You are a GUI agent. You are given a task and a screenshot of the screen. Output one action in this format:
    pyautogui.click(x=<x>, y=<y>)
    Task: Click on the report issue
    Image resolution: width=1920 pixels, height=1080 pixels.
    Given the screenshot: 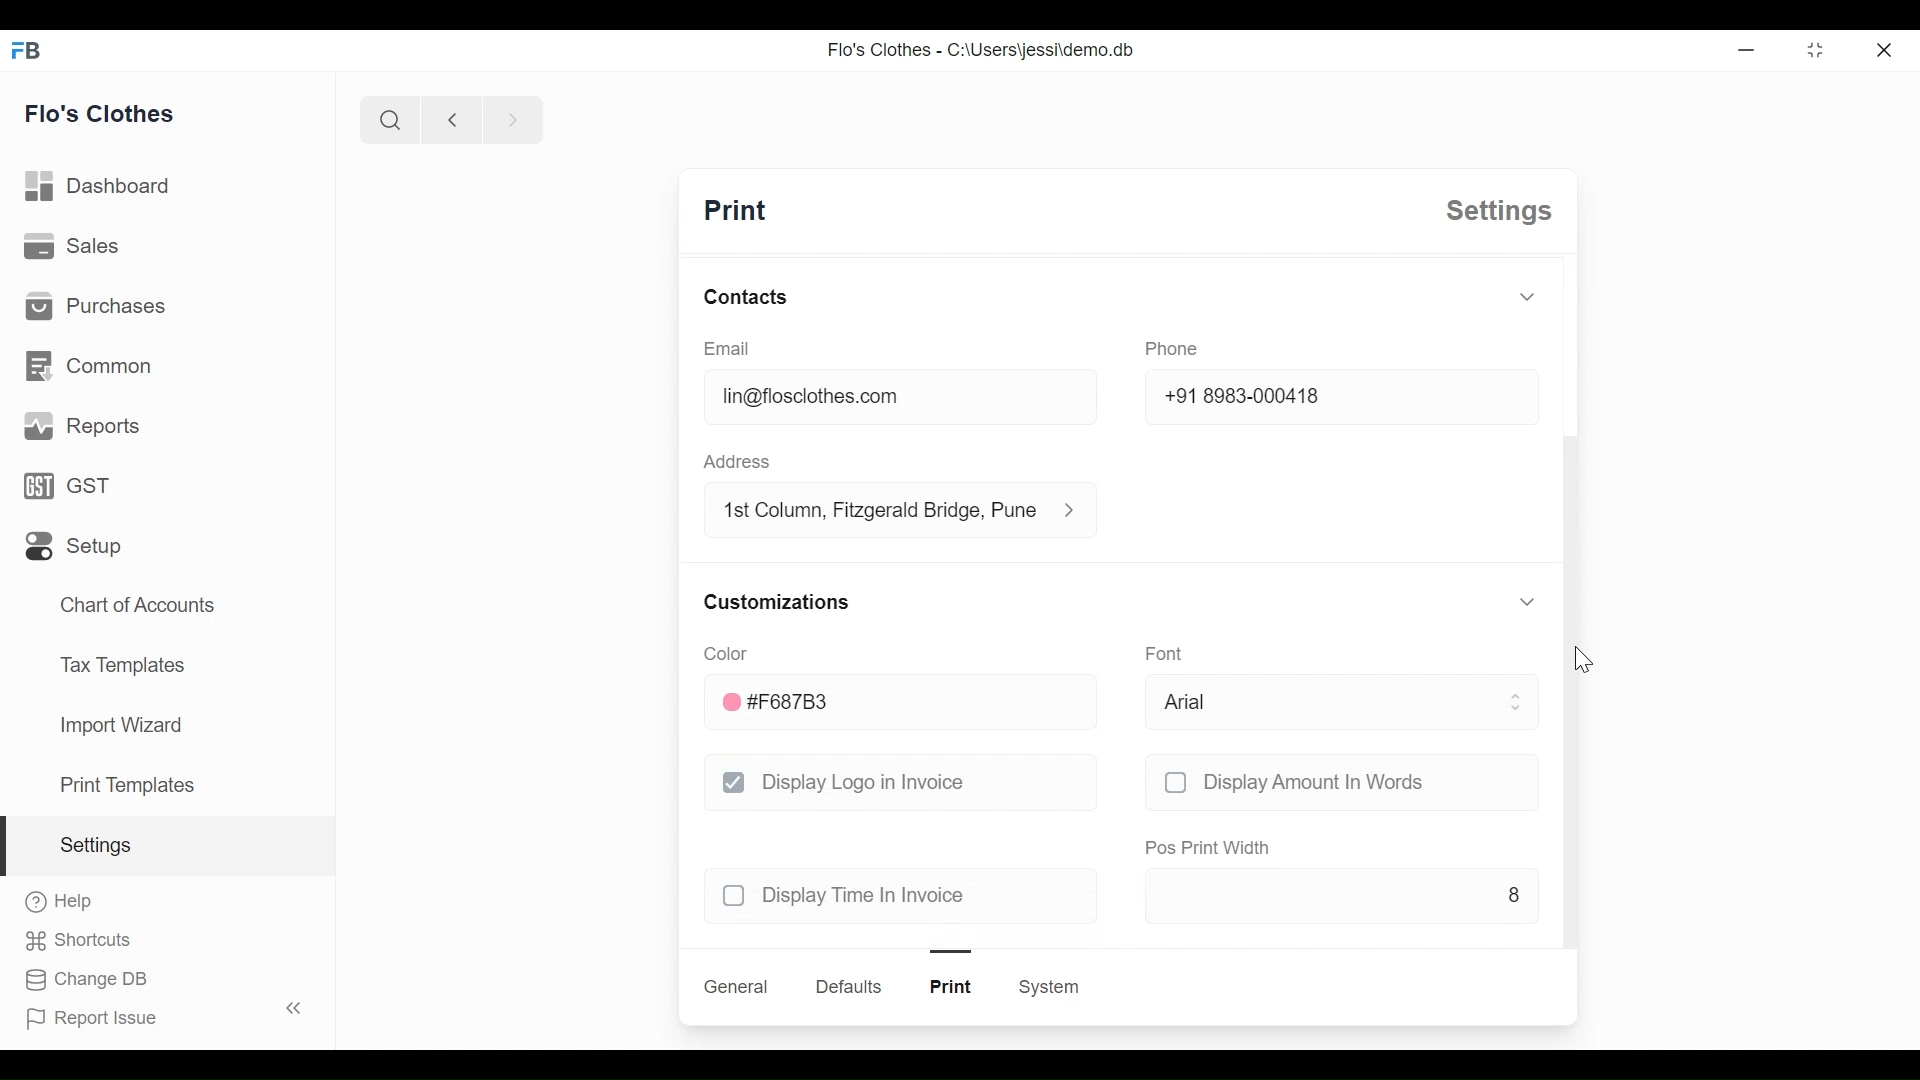 What is the action you would take?
    pyautogui.click(x=92, y=1019)
    